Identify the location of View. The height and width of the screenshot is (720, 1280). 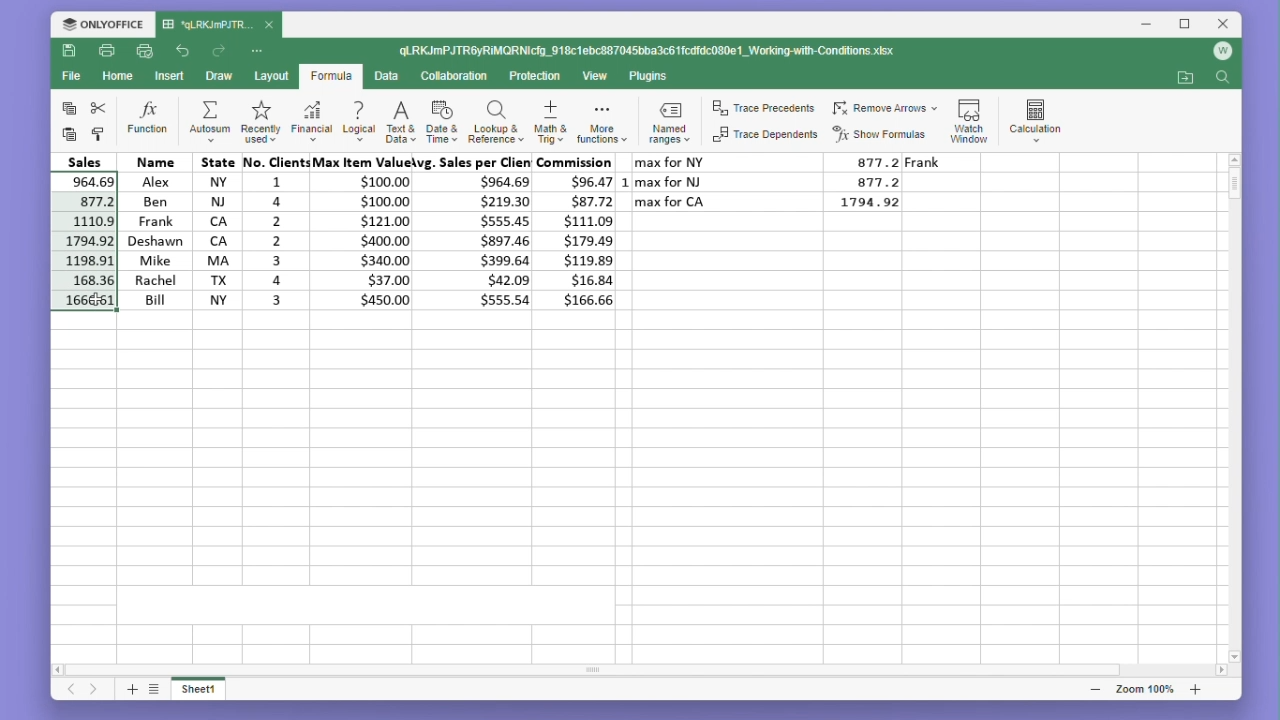
(596, 76).